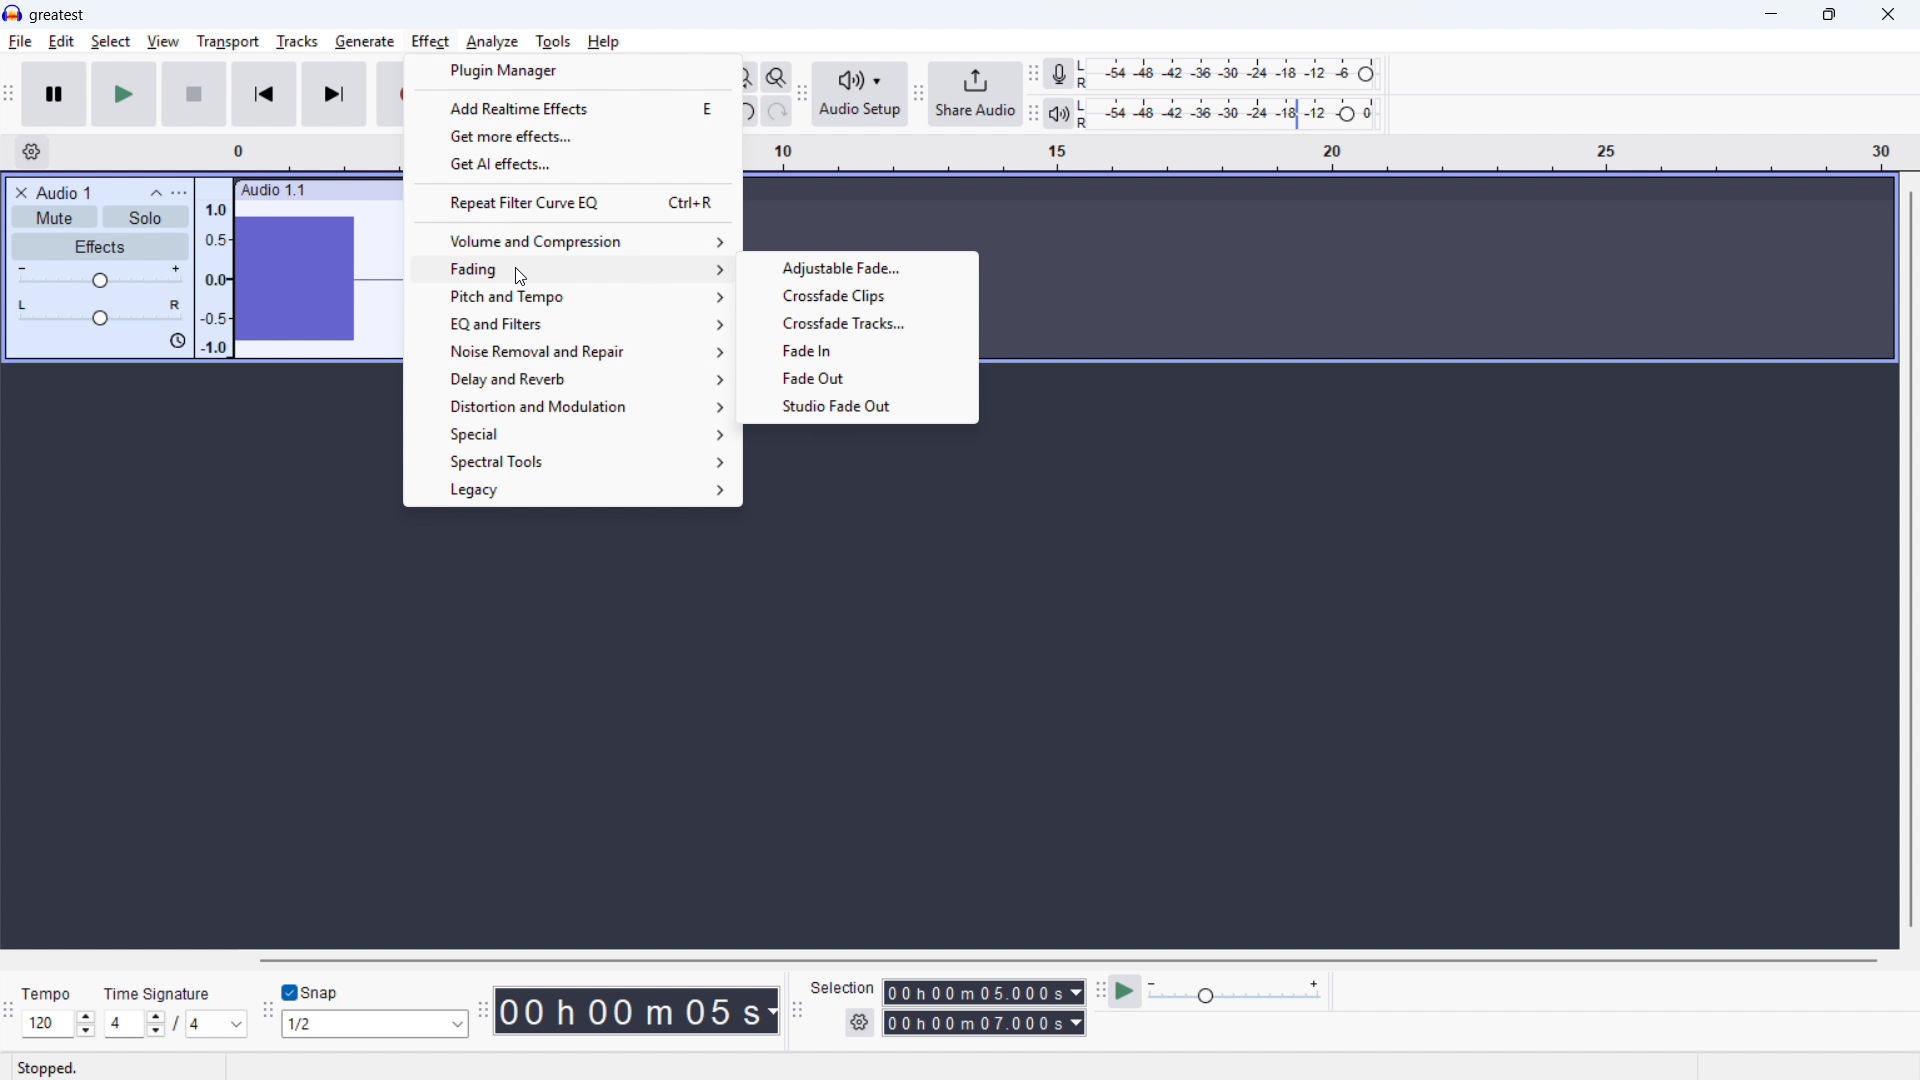  I want to click on help, so click(604, 42).